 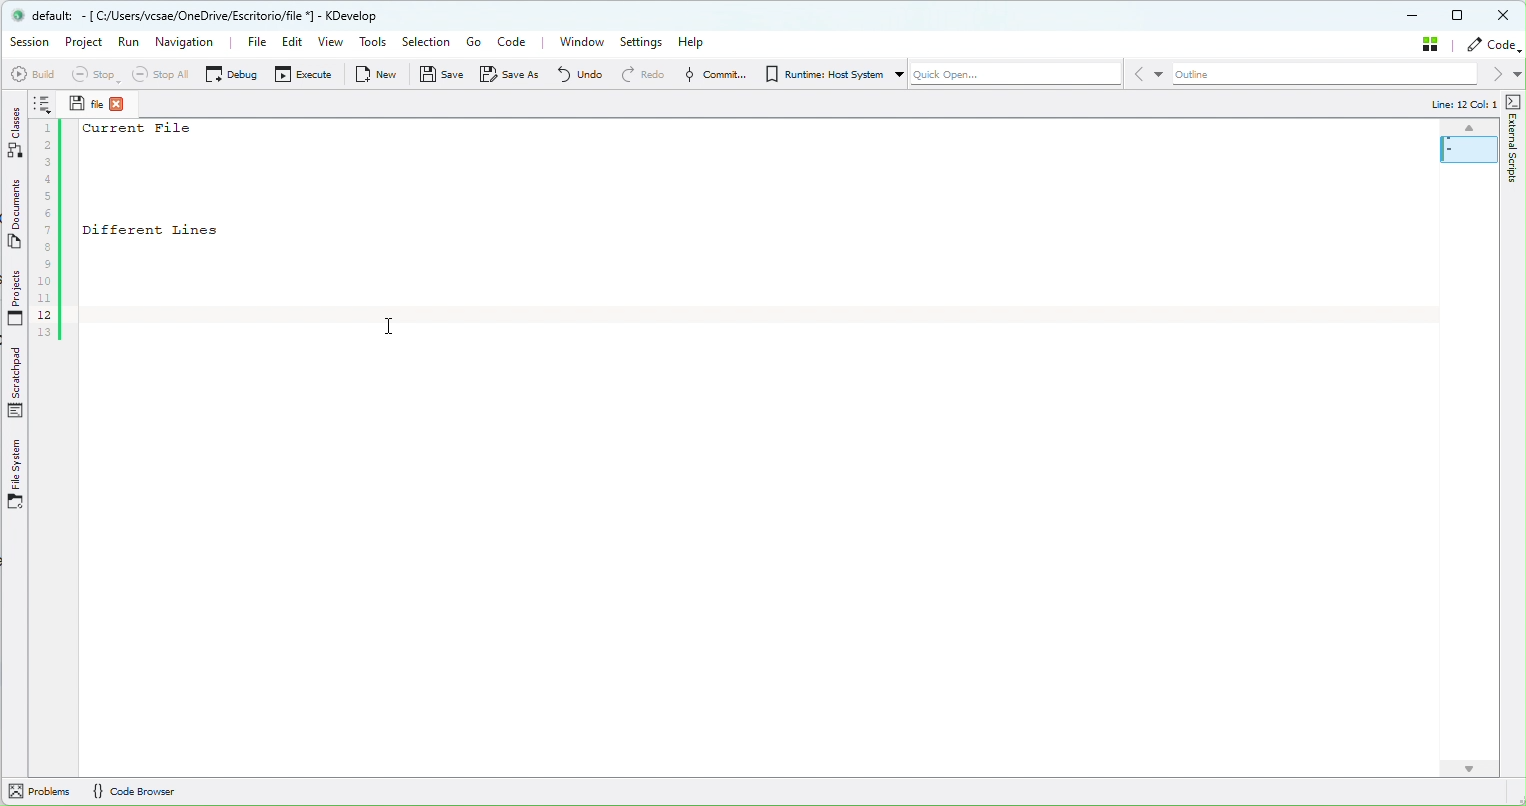 I want to click on Stash, so click(x=1427, y=44).